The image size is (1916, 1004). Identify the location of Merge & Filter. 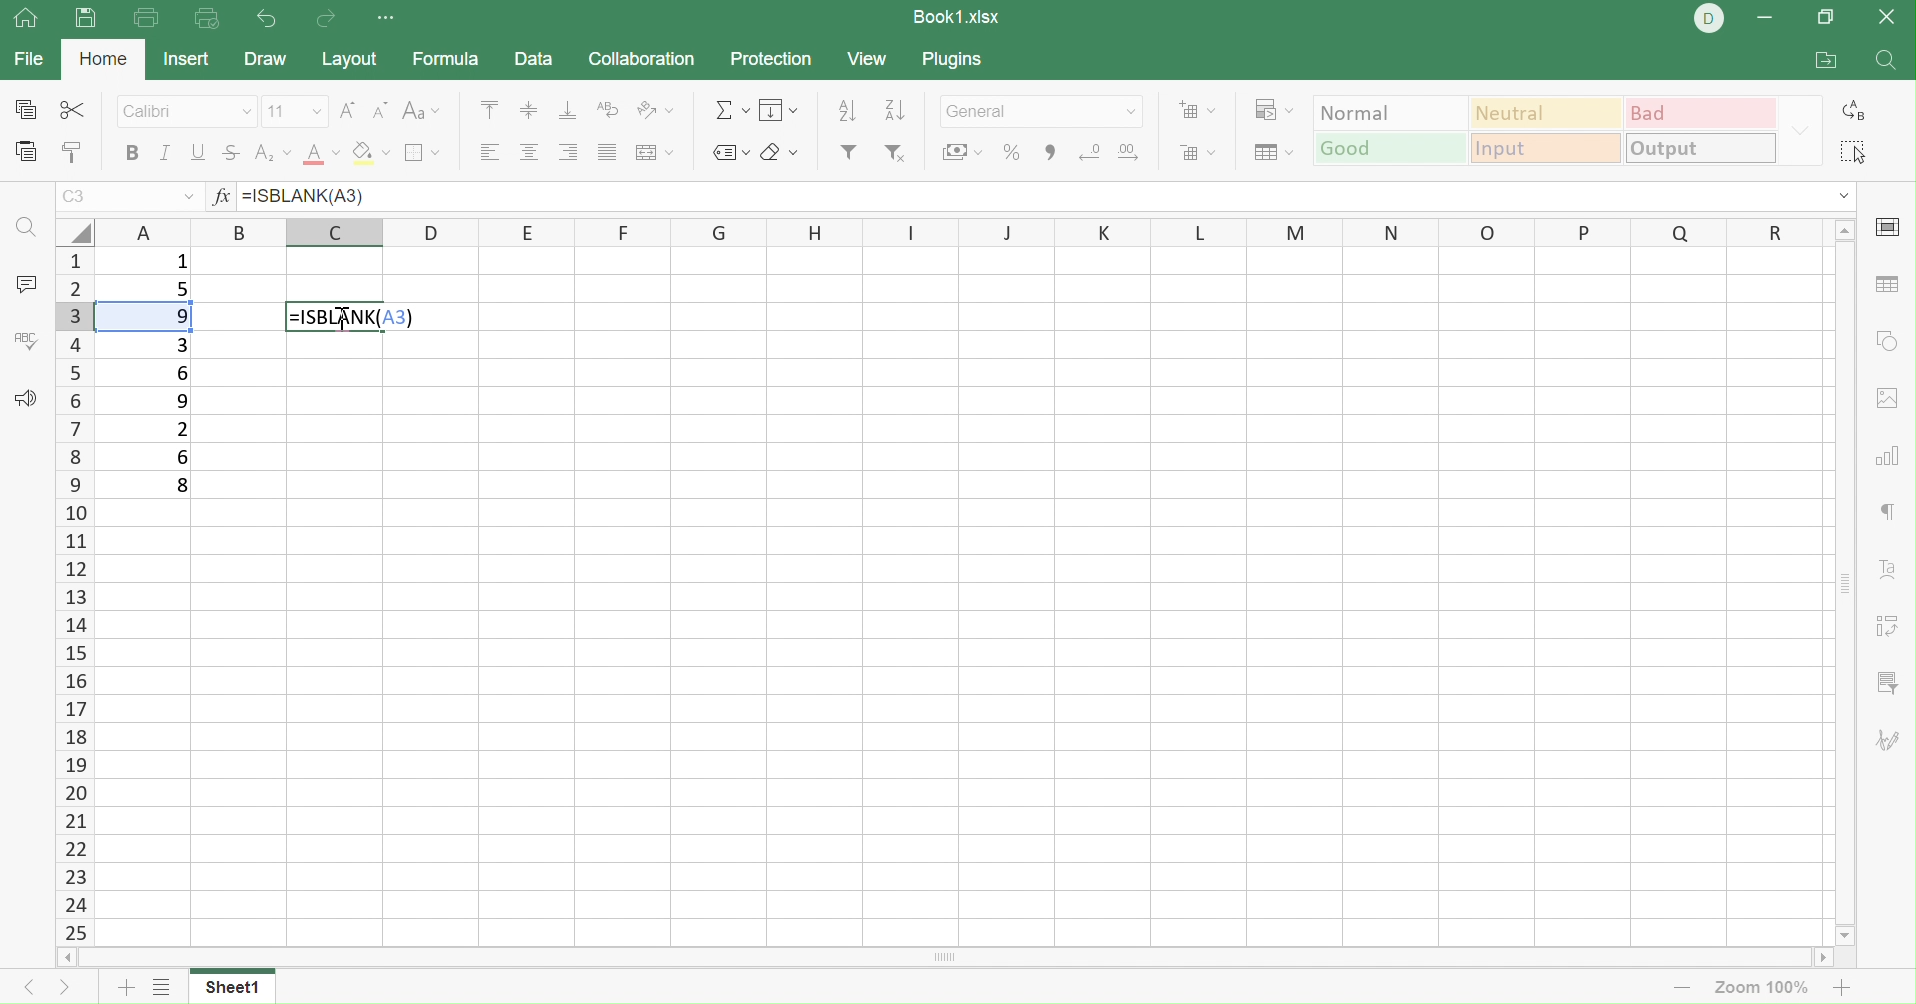
(962, 153).